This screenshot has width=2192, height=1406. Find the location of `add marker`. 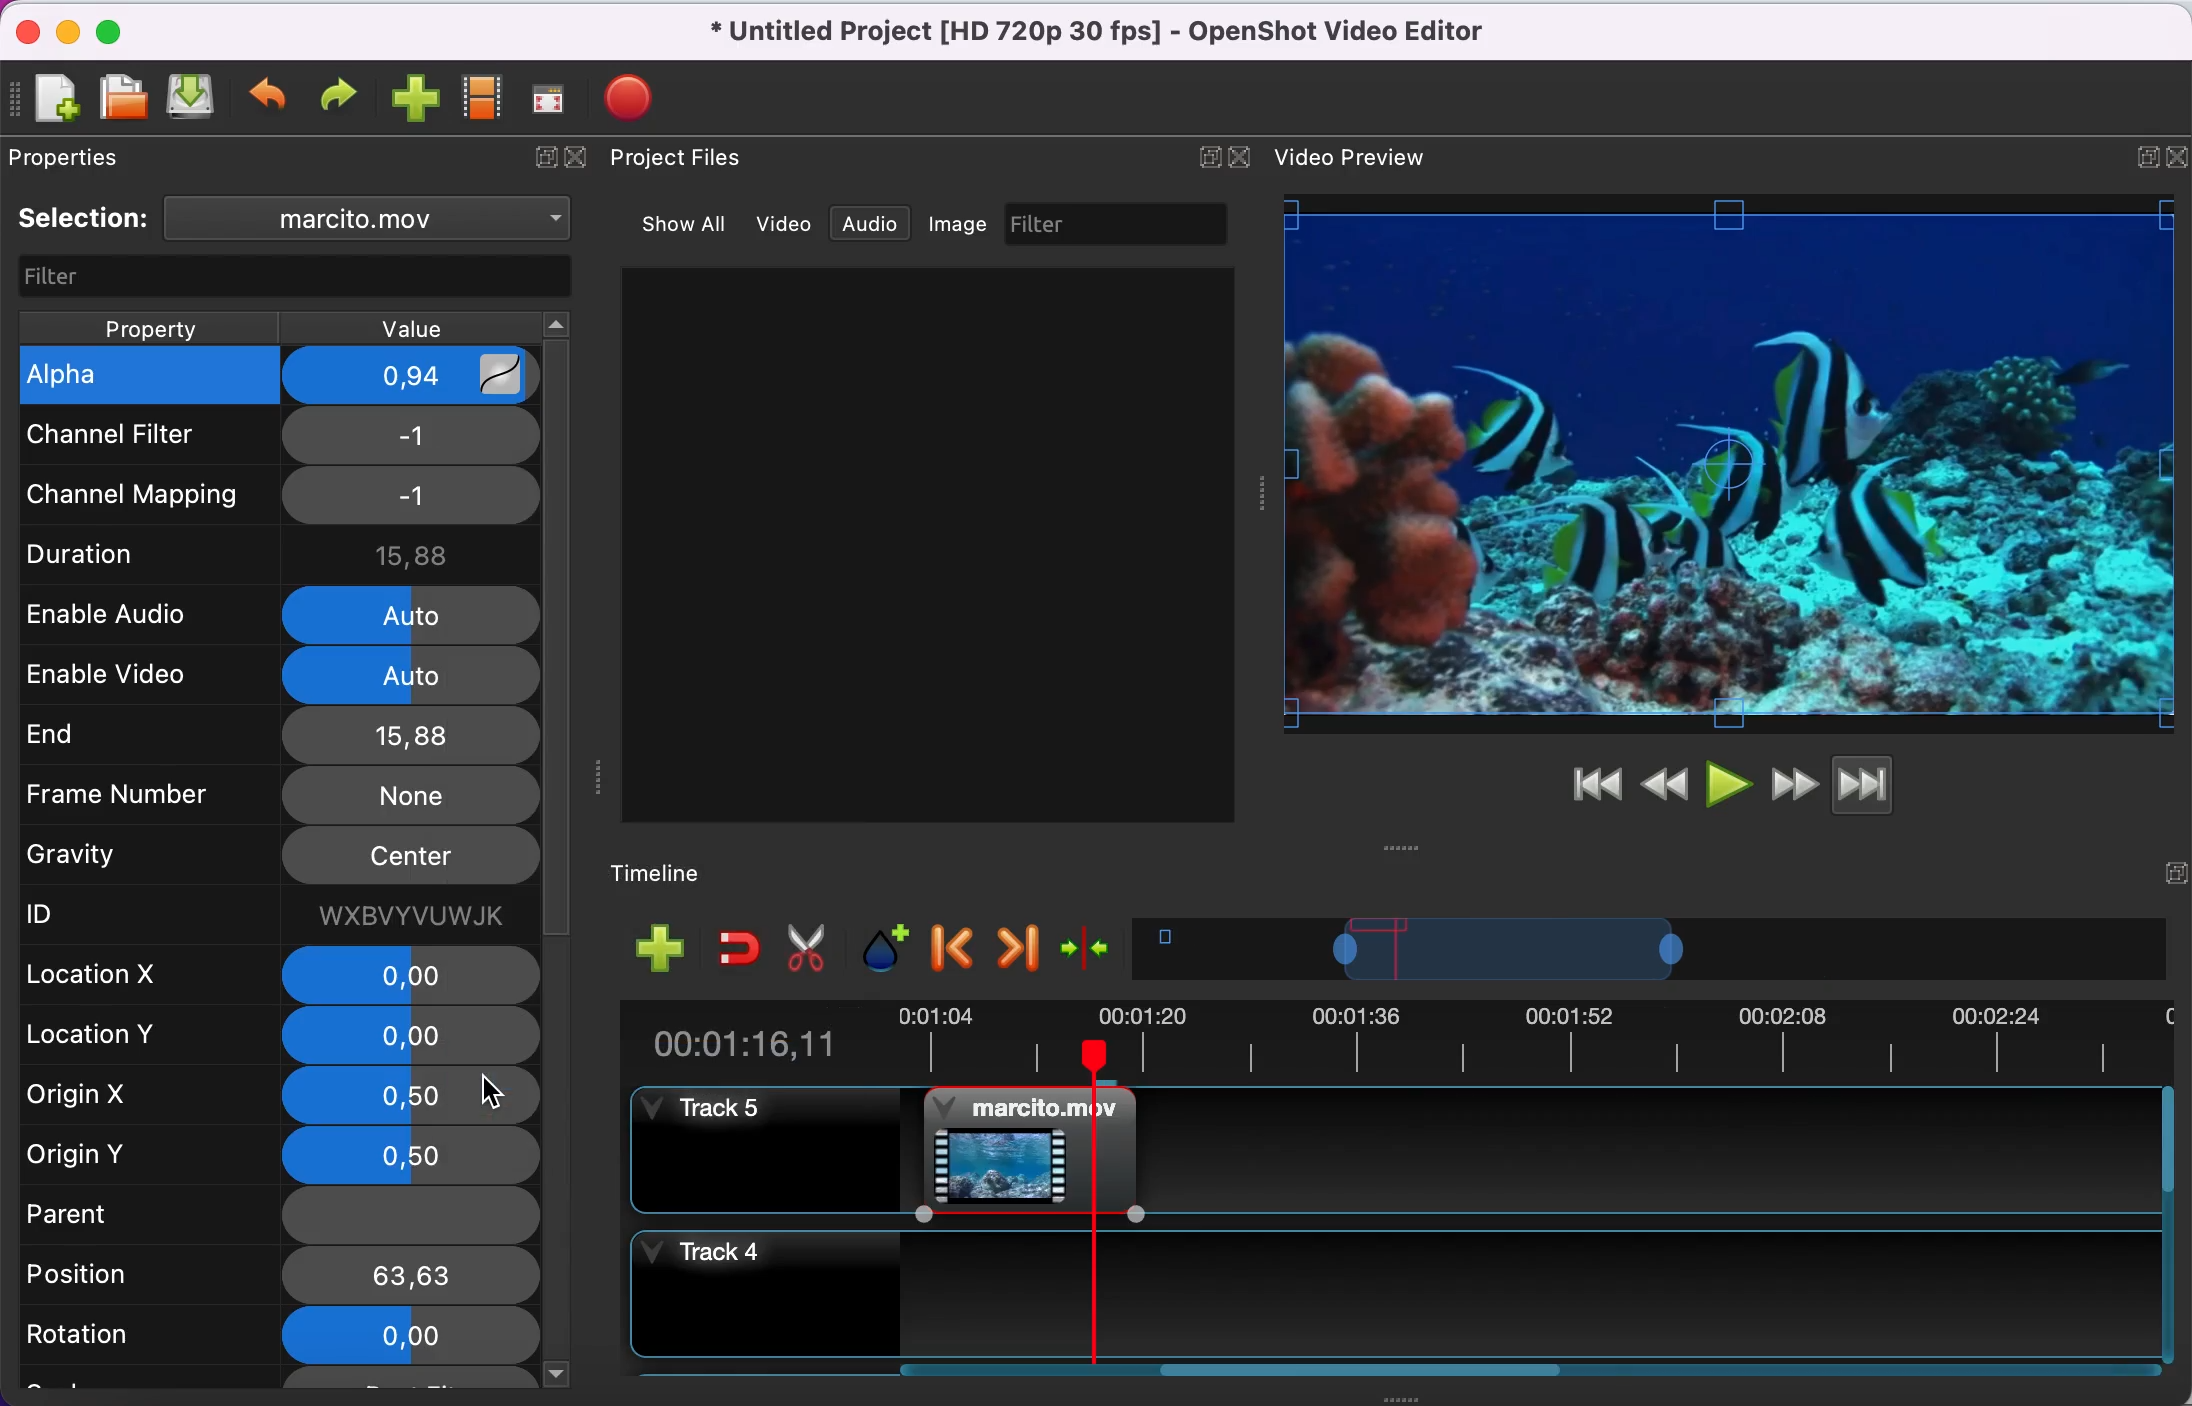

add marker is located at coordinates (886, 948).